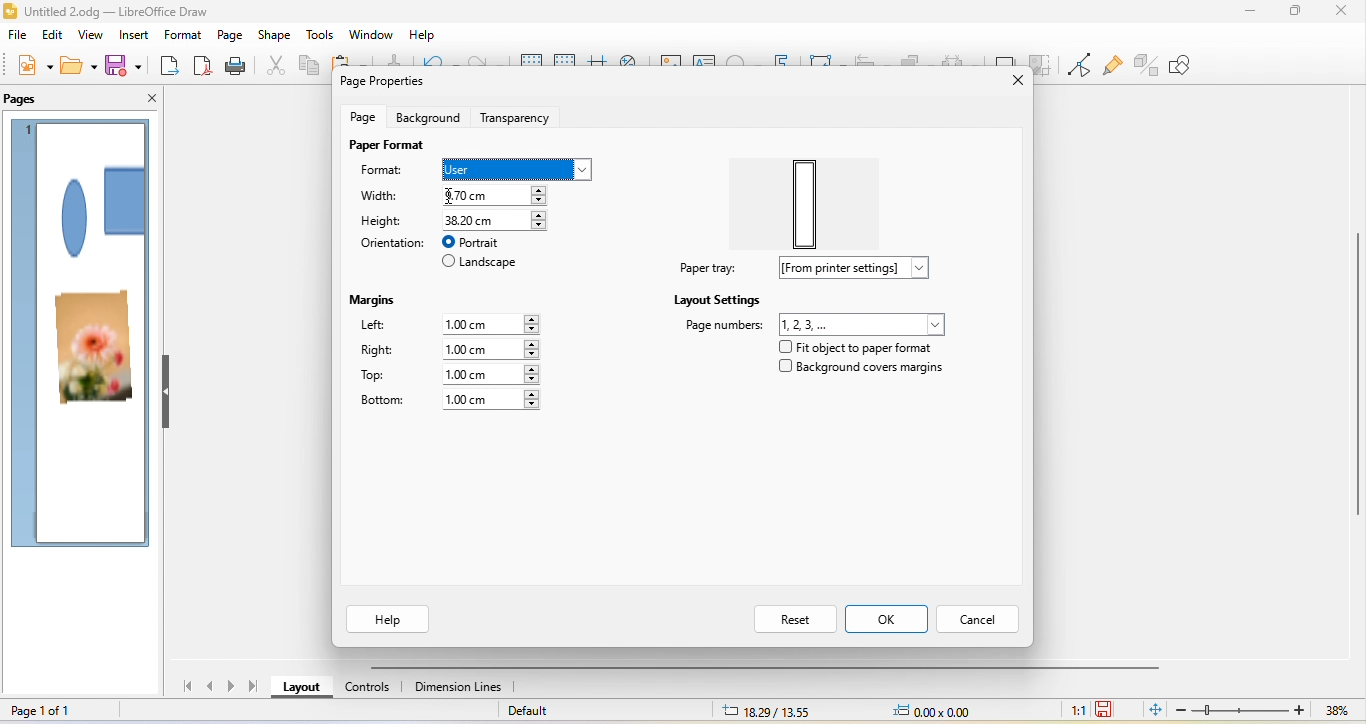 Image resolution: width=1366 pixels, height=724 pixels. What do you see at coordinates (390, 143) in the screenshot?
I see `page format` at bounding box center [390, 143].